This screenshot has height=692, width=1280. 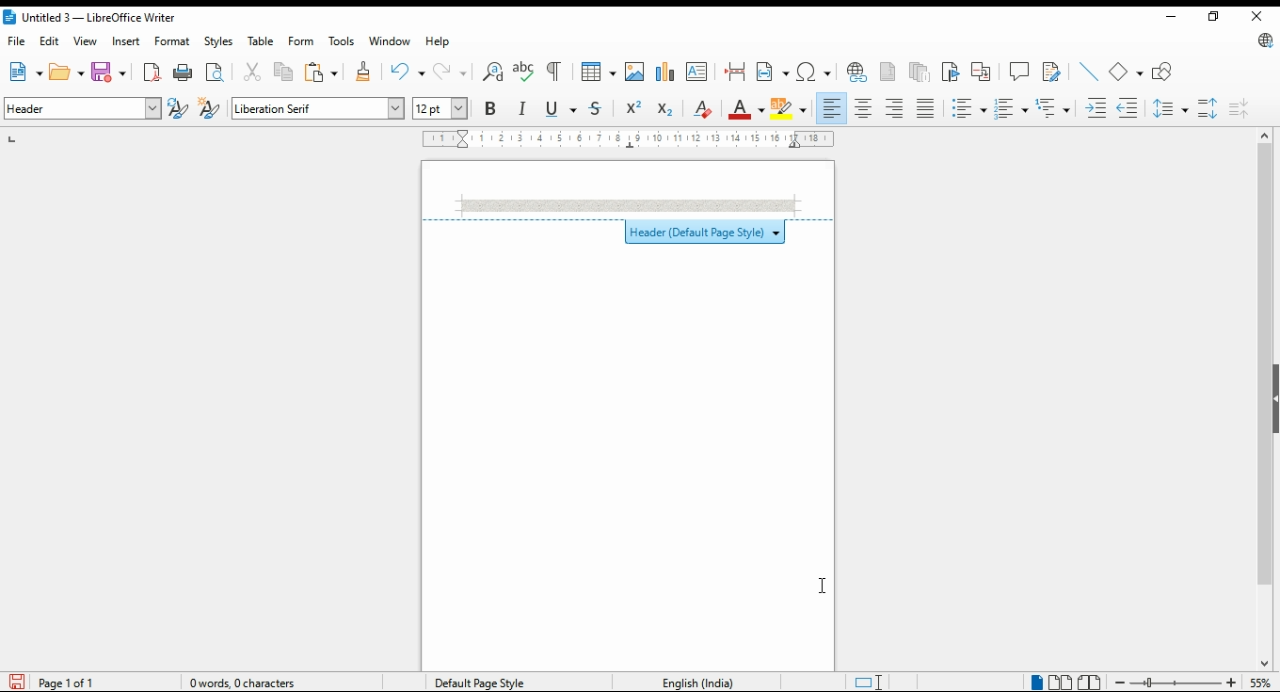 I want to click on strike thorough, so click(x=597, y=109).